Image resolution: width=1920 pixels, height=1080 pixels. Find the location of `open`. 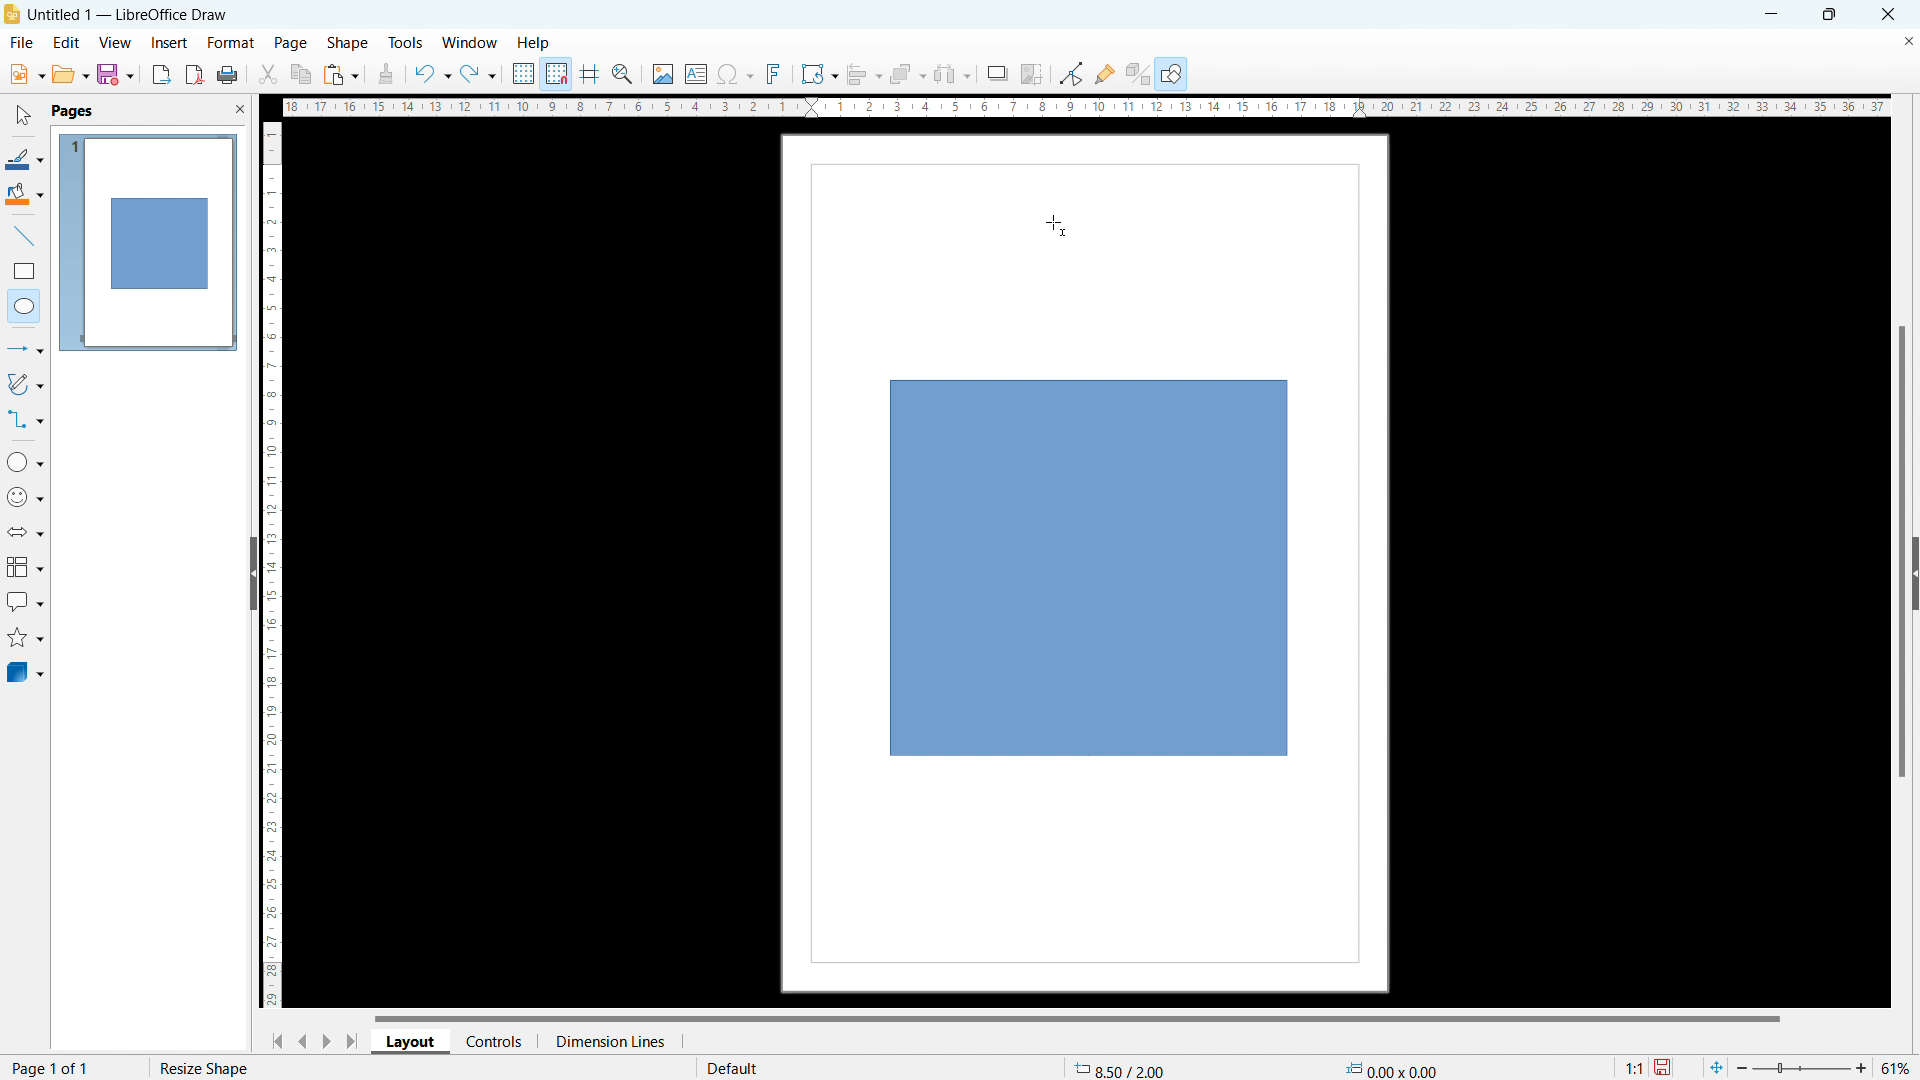

open is located at coordinates (70, 74).